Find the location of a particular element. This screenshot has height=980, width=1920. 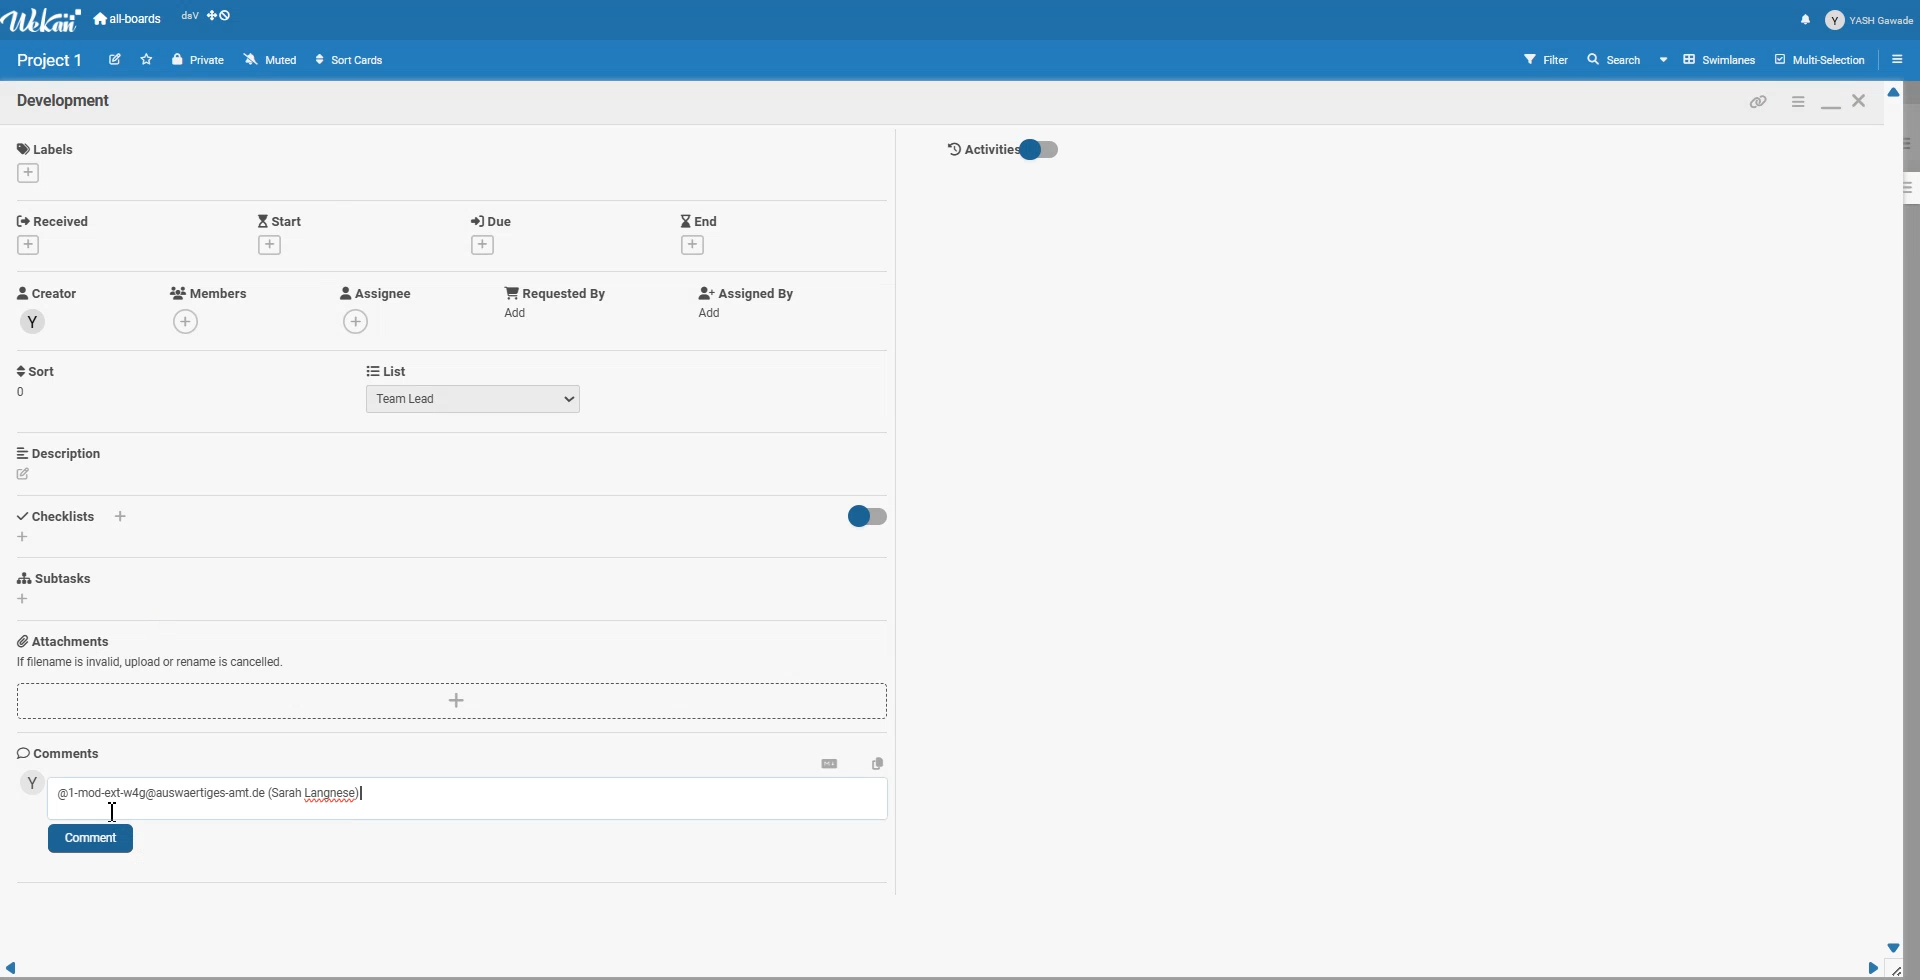

Add Assignee is located at coordinates (374, 293).